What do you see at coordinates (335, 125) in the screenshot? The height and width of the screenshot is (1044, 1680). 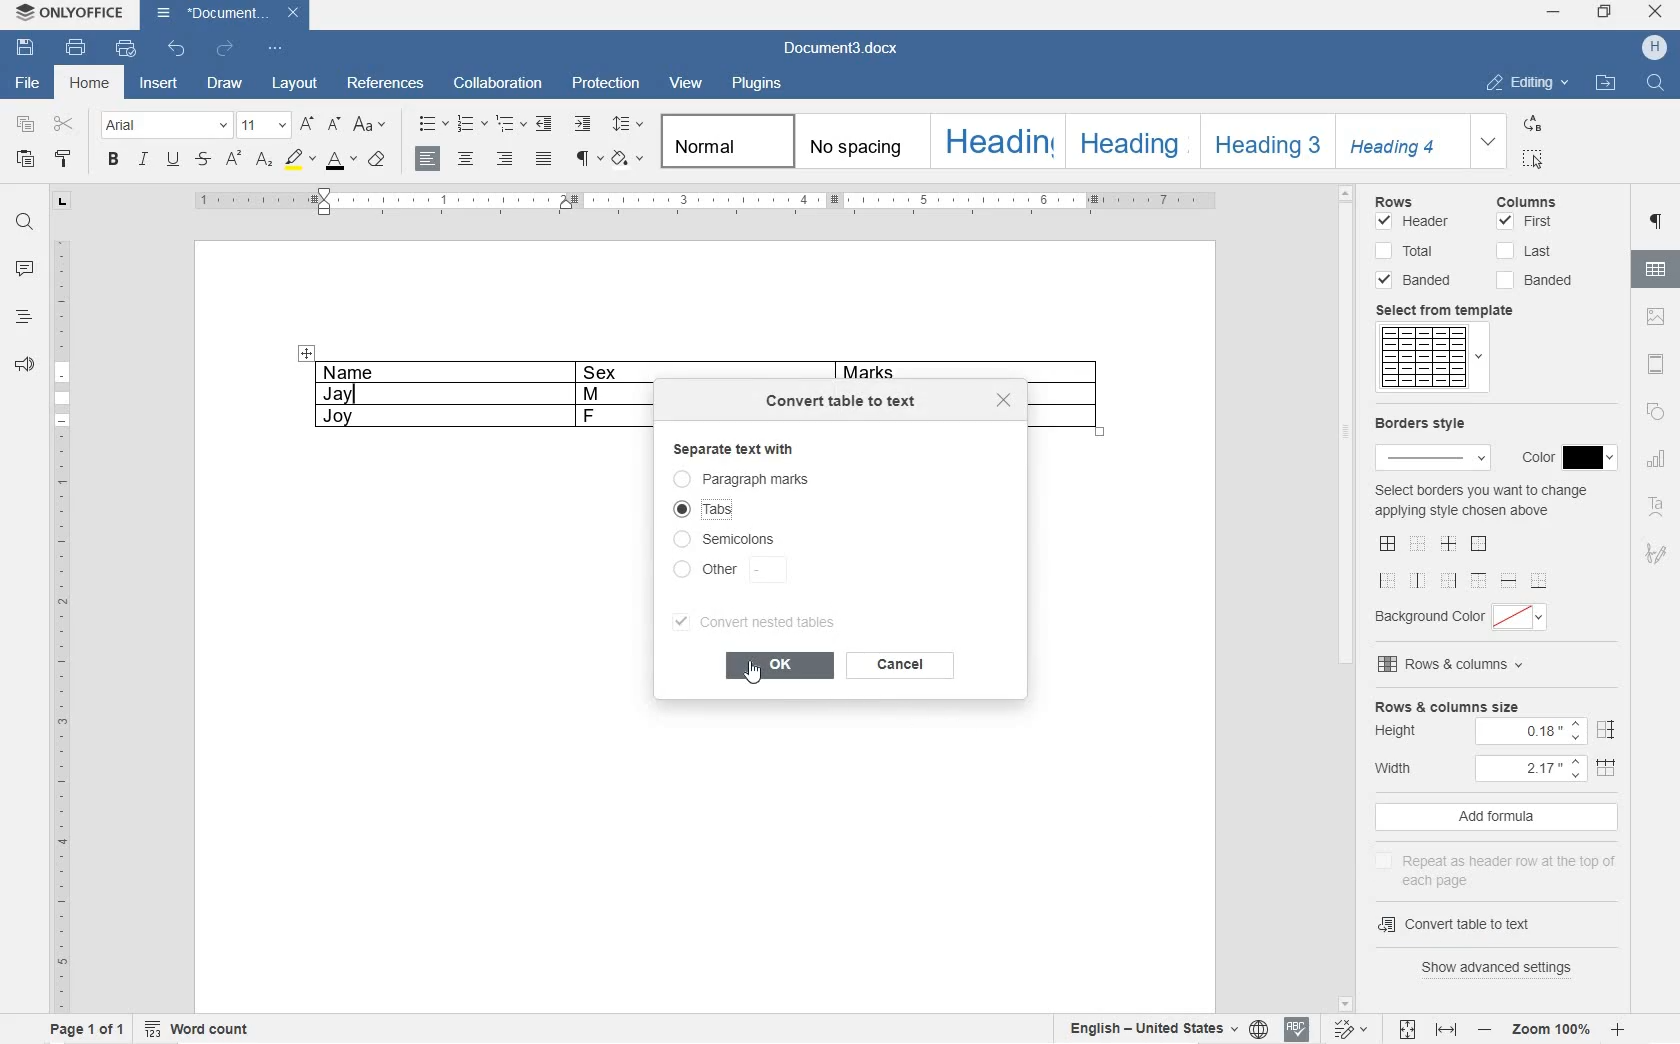 I see `DECREMENT FONT SIZE` at bounding box center [335, 125].